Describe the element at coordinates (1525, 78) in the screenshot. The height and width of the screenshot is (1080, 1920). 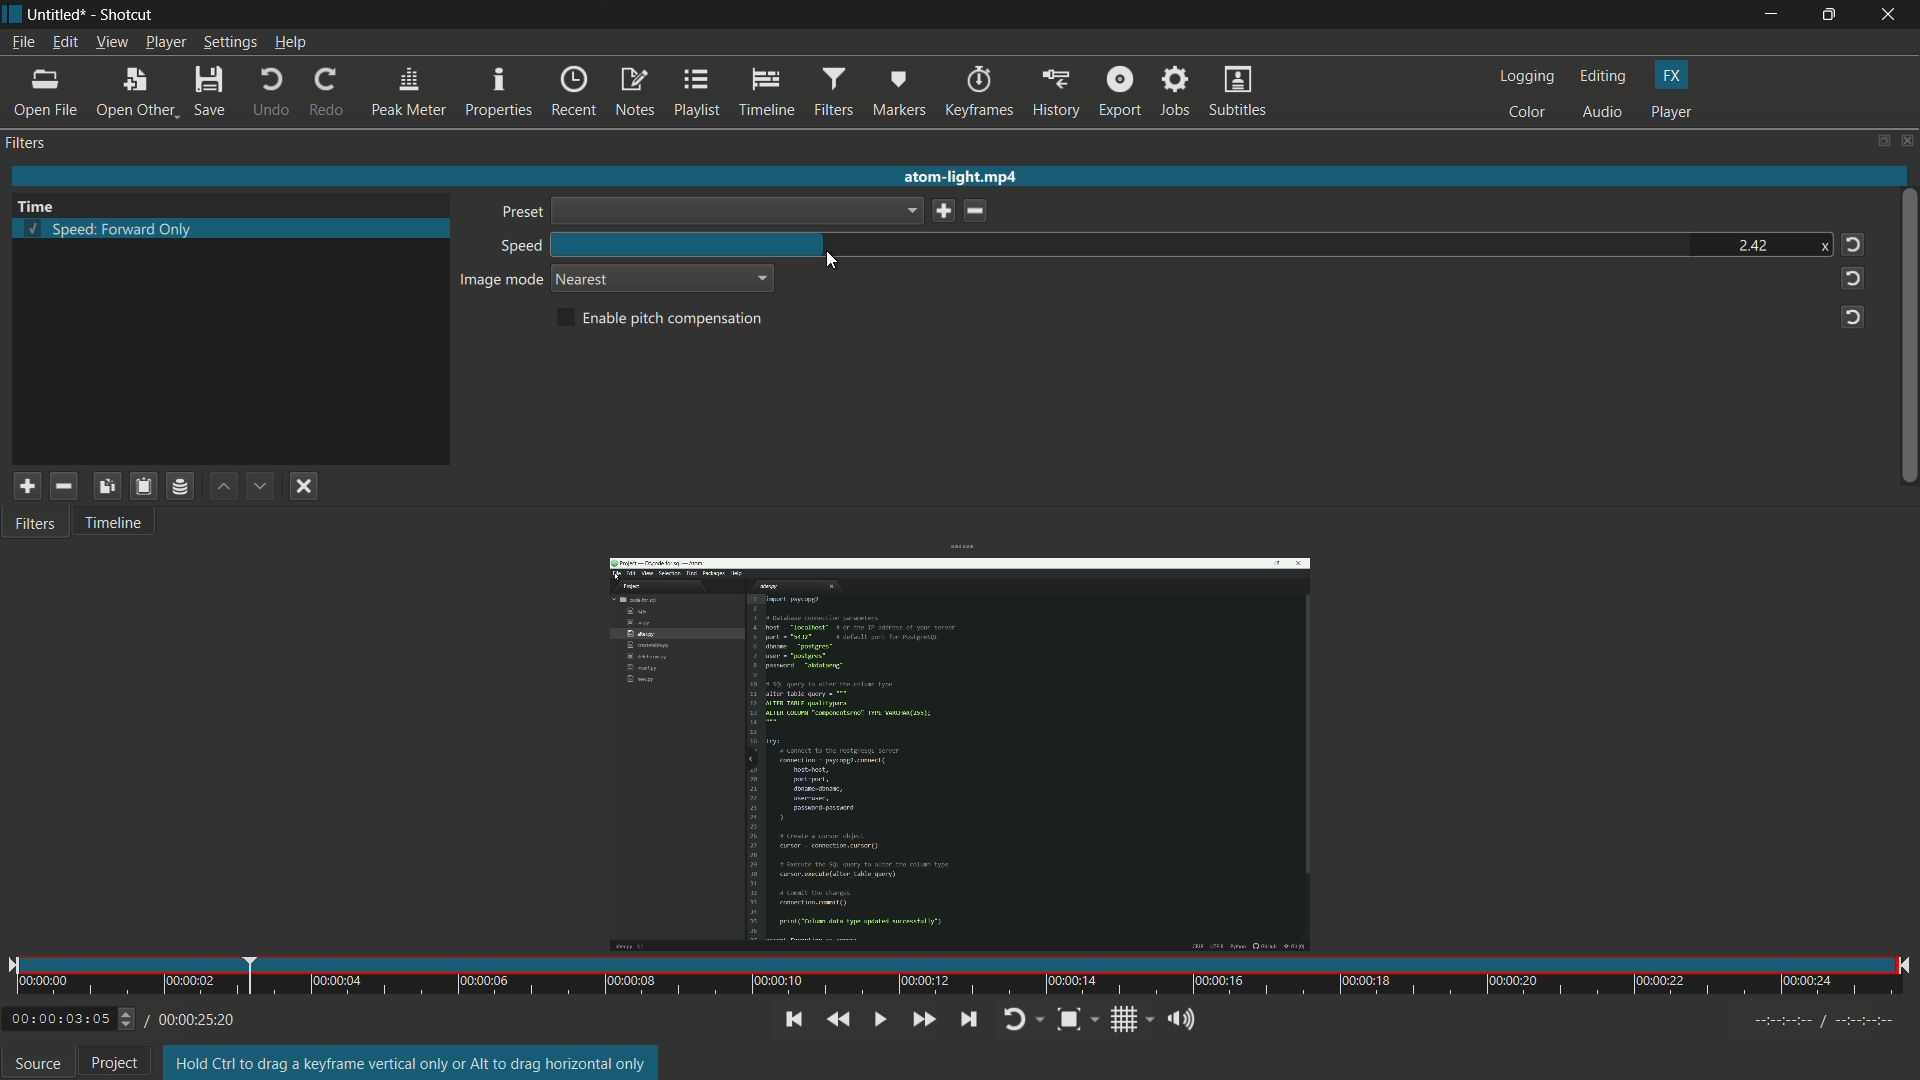
I see `logging` at that location.